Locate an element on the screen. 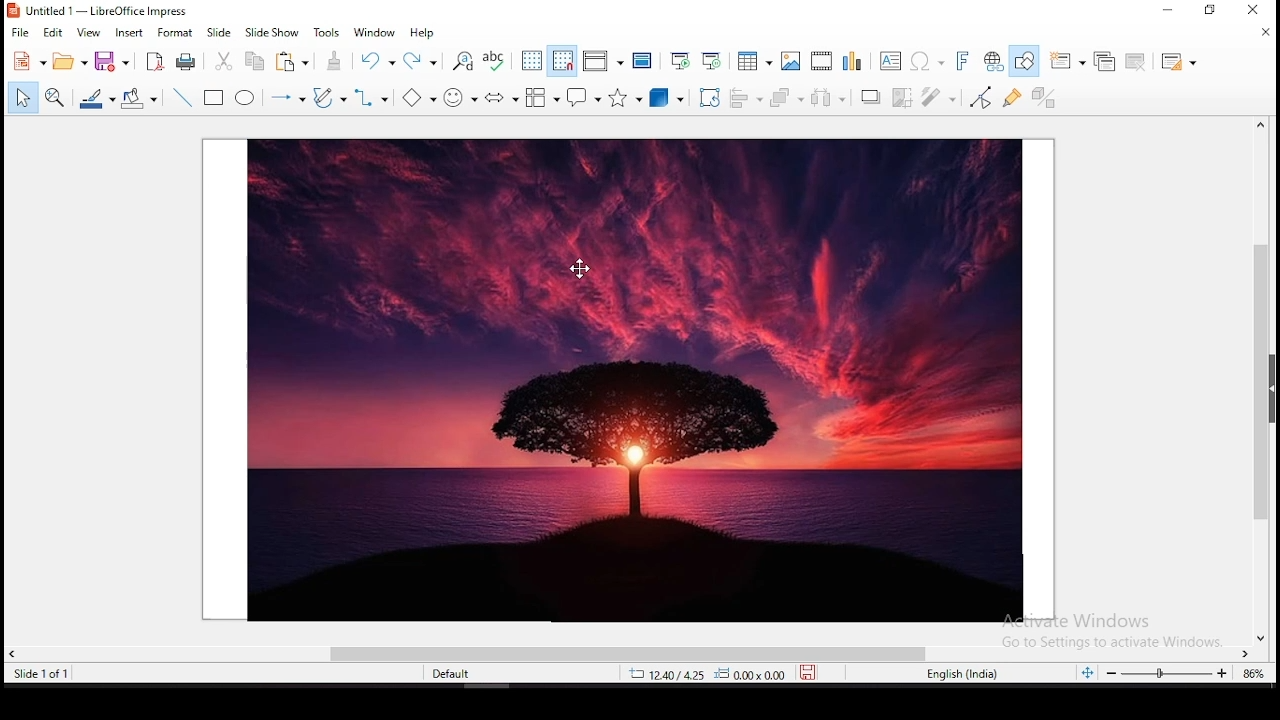  lines and arrows is located at coordinates (285, 97).